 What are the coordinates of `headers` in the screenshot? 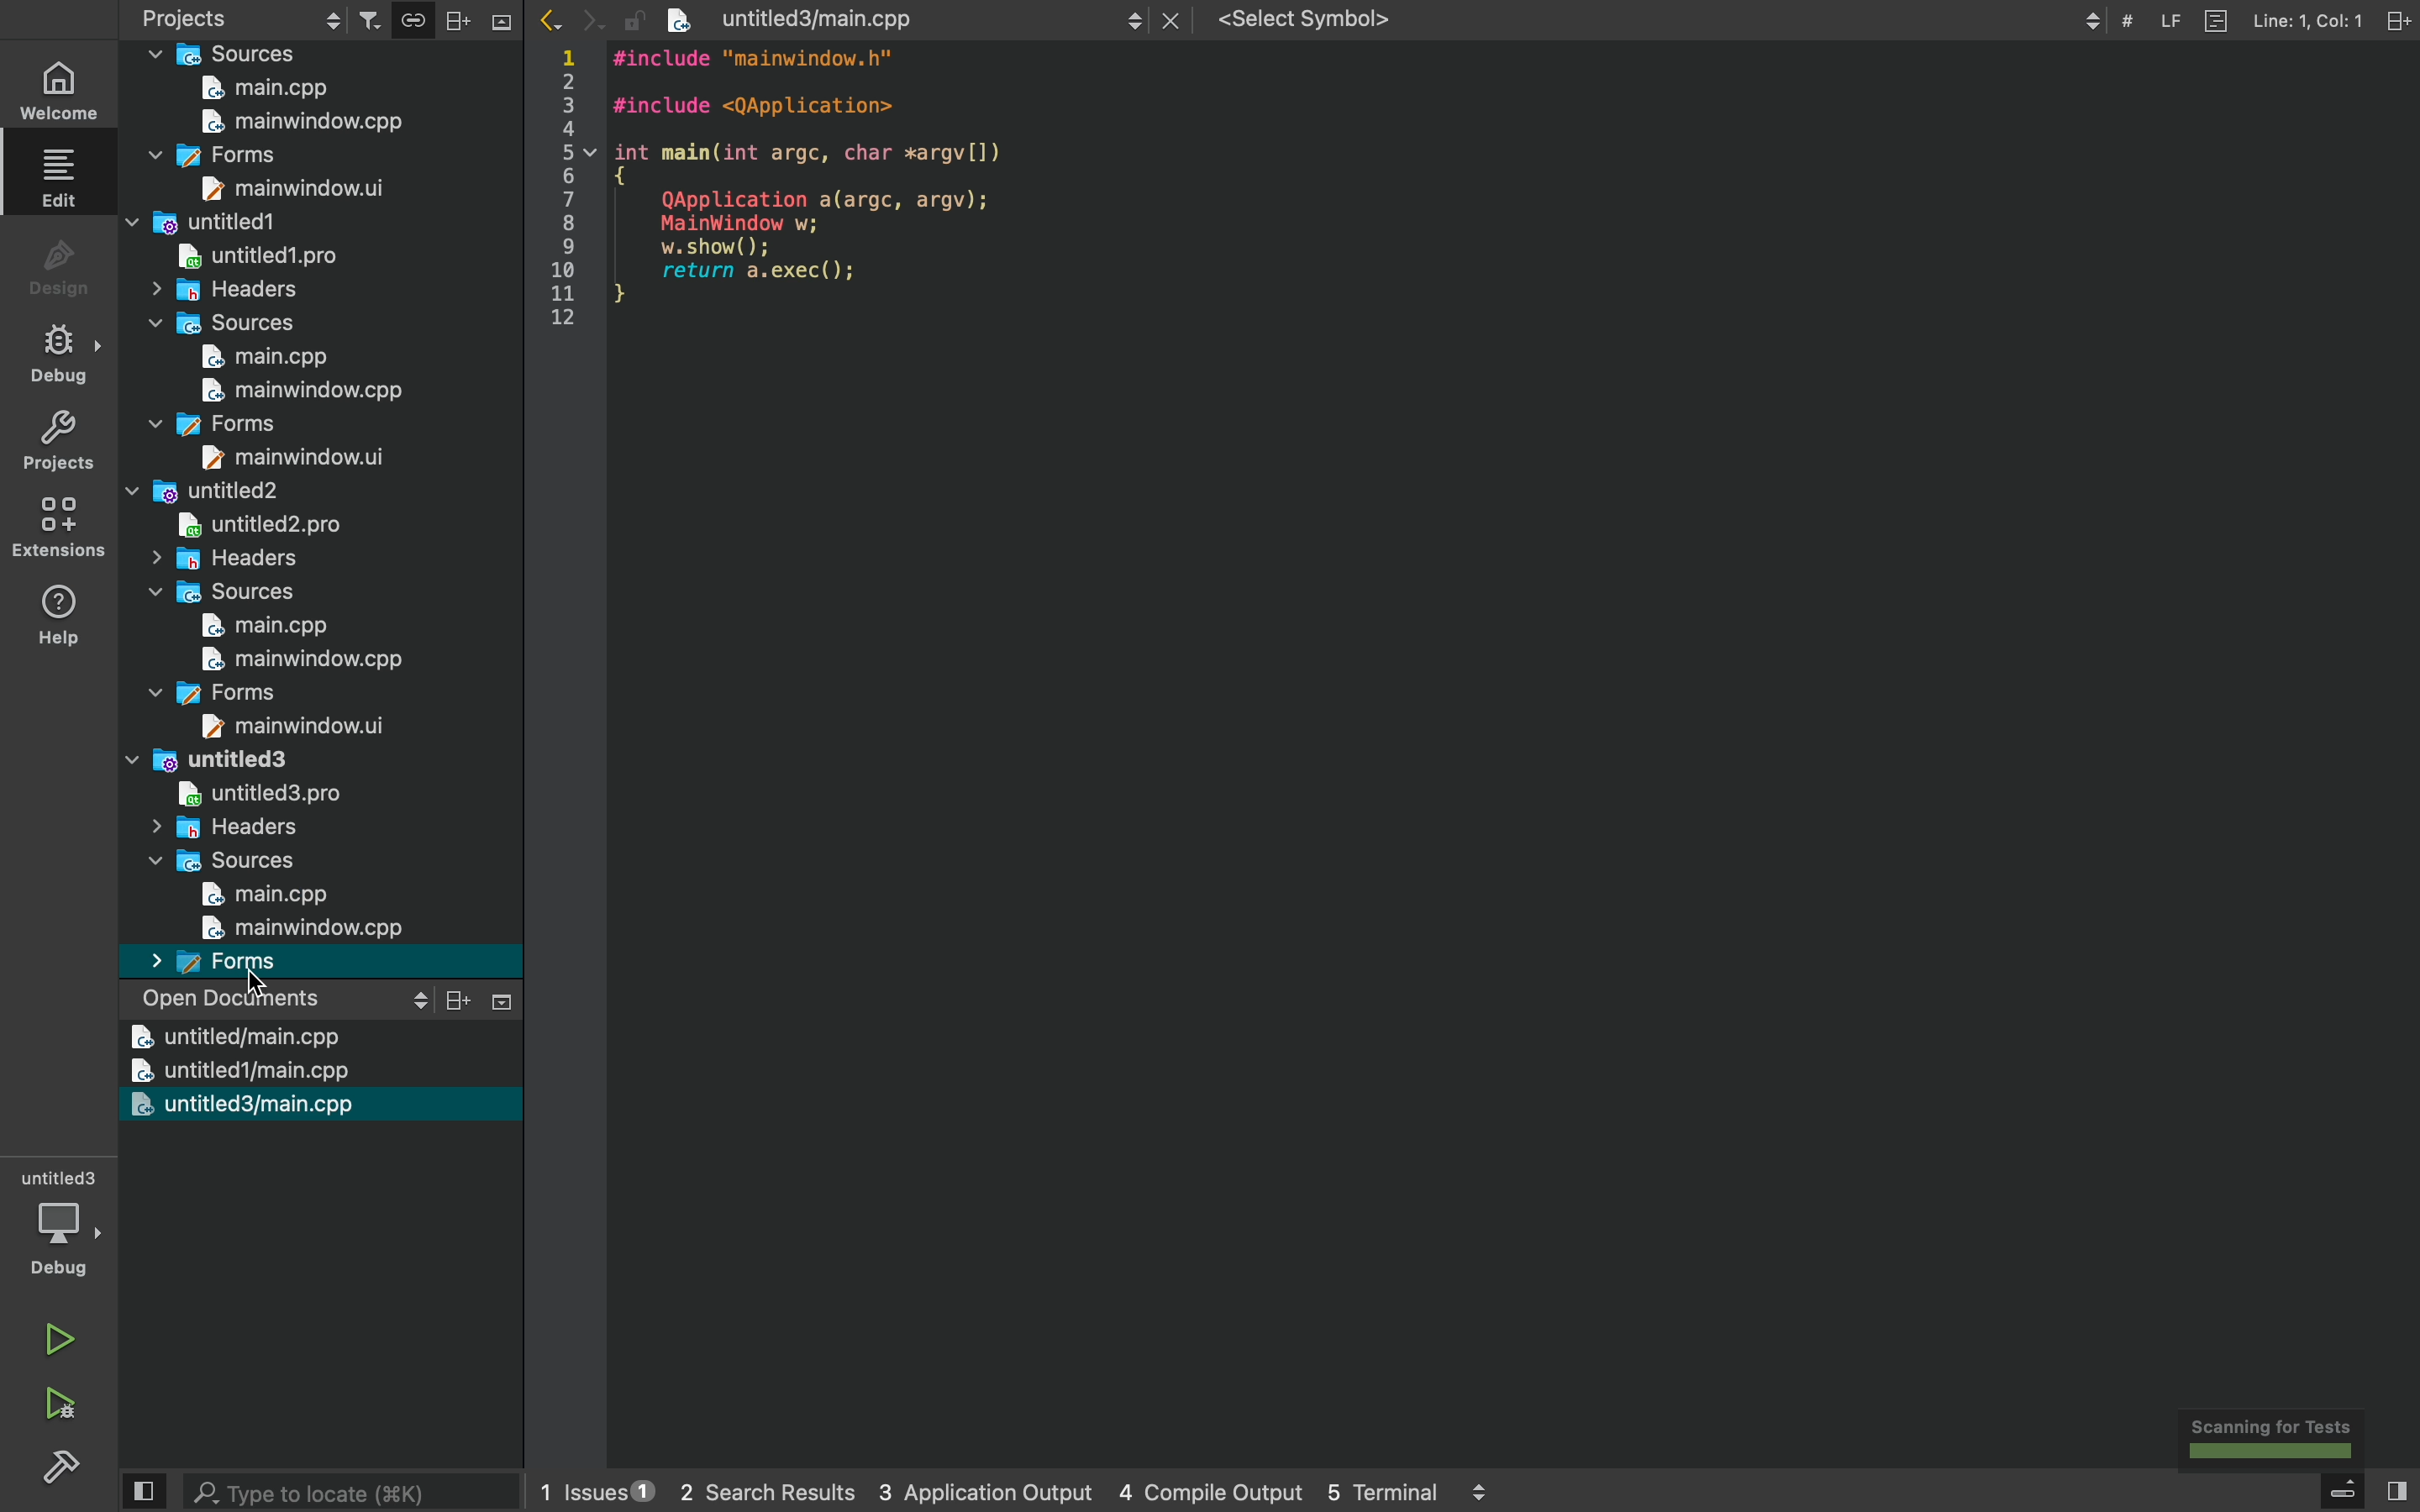 It's located at (218, 829).